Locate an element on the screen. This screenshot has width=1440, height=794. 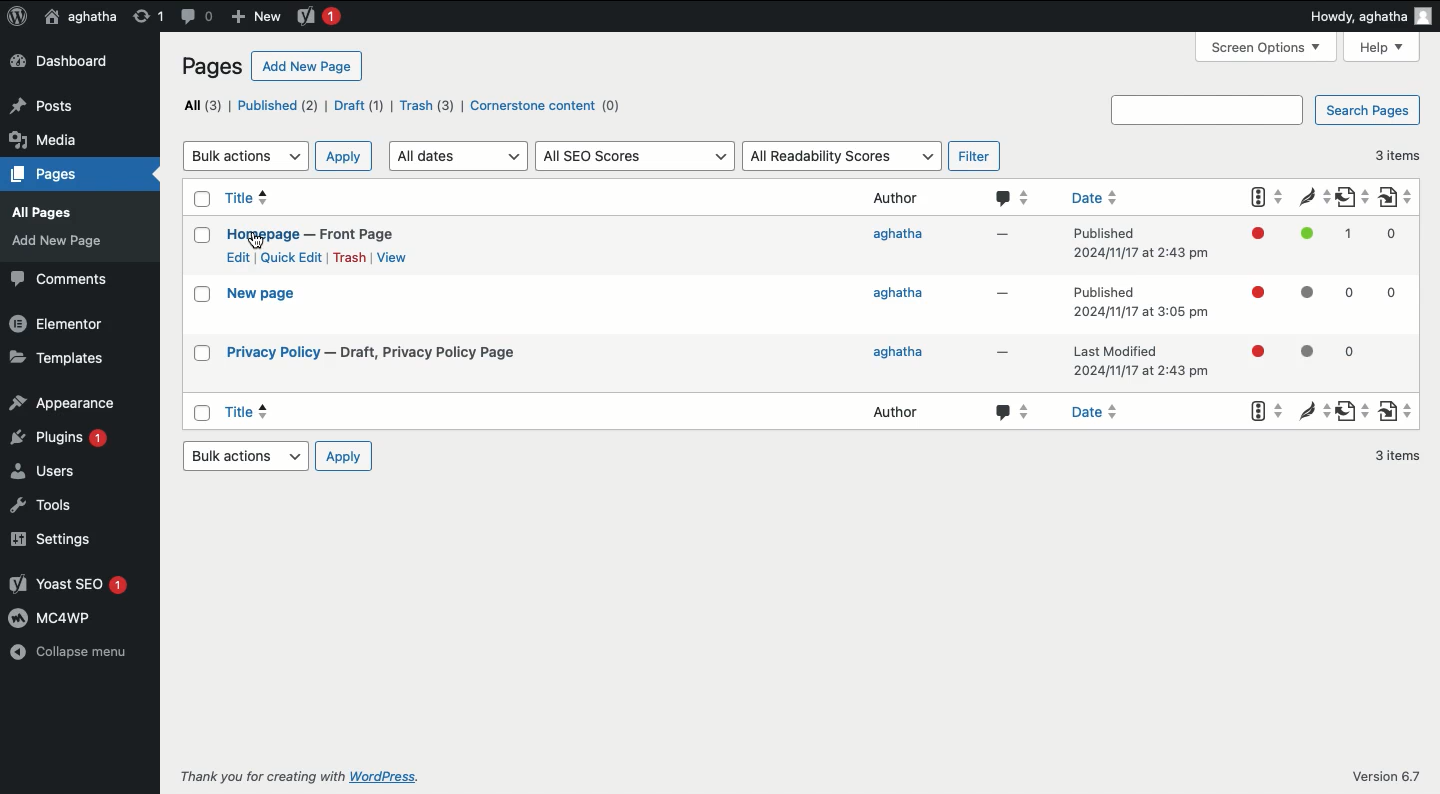
Pages is located at coordinates (210, 66).